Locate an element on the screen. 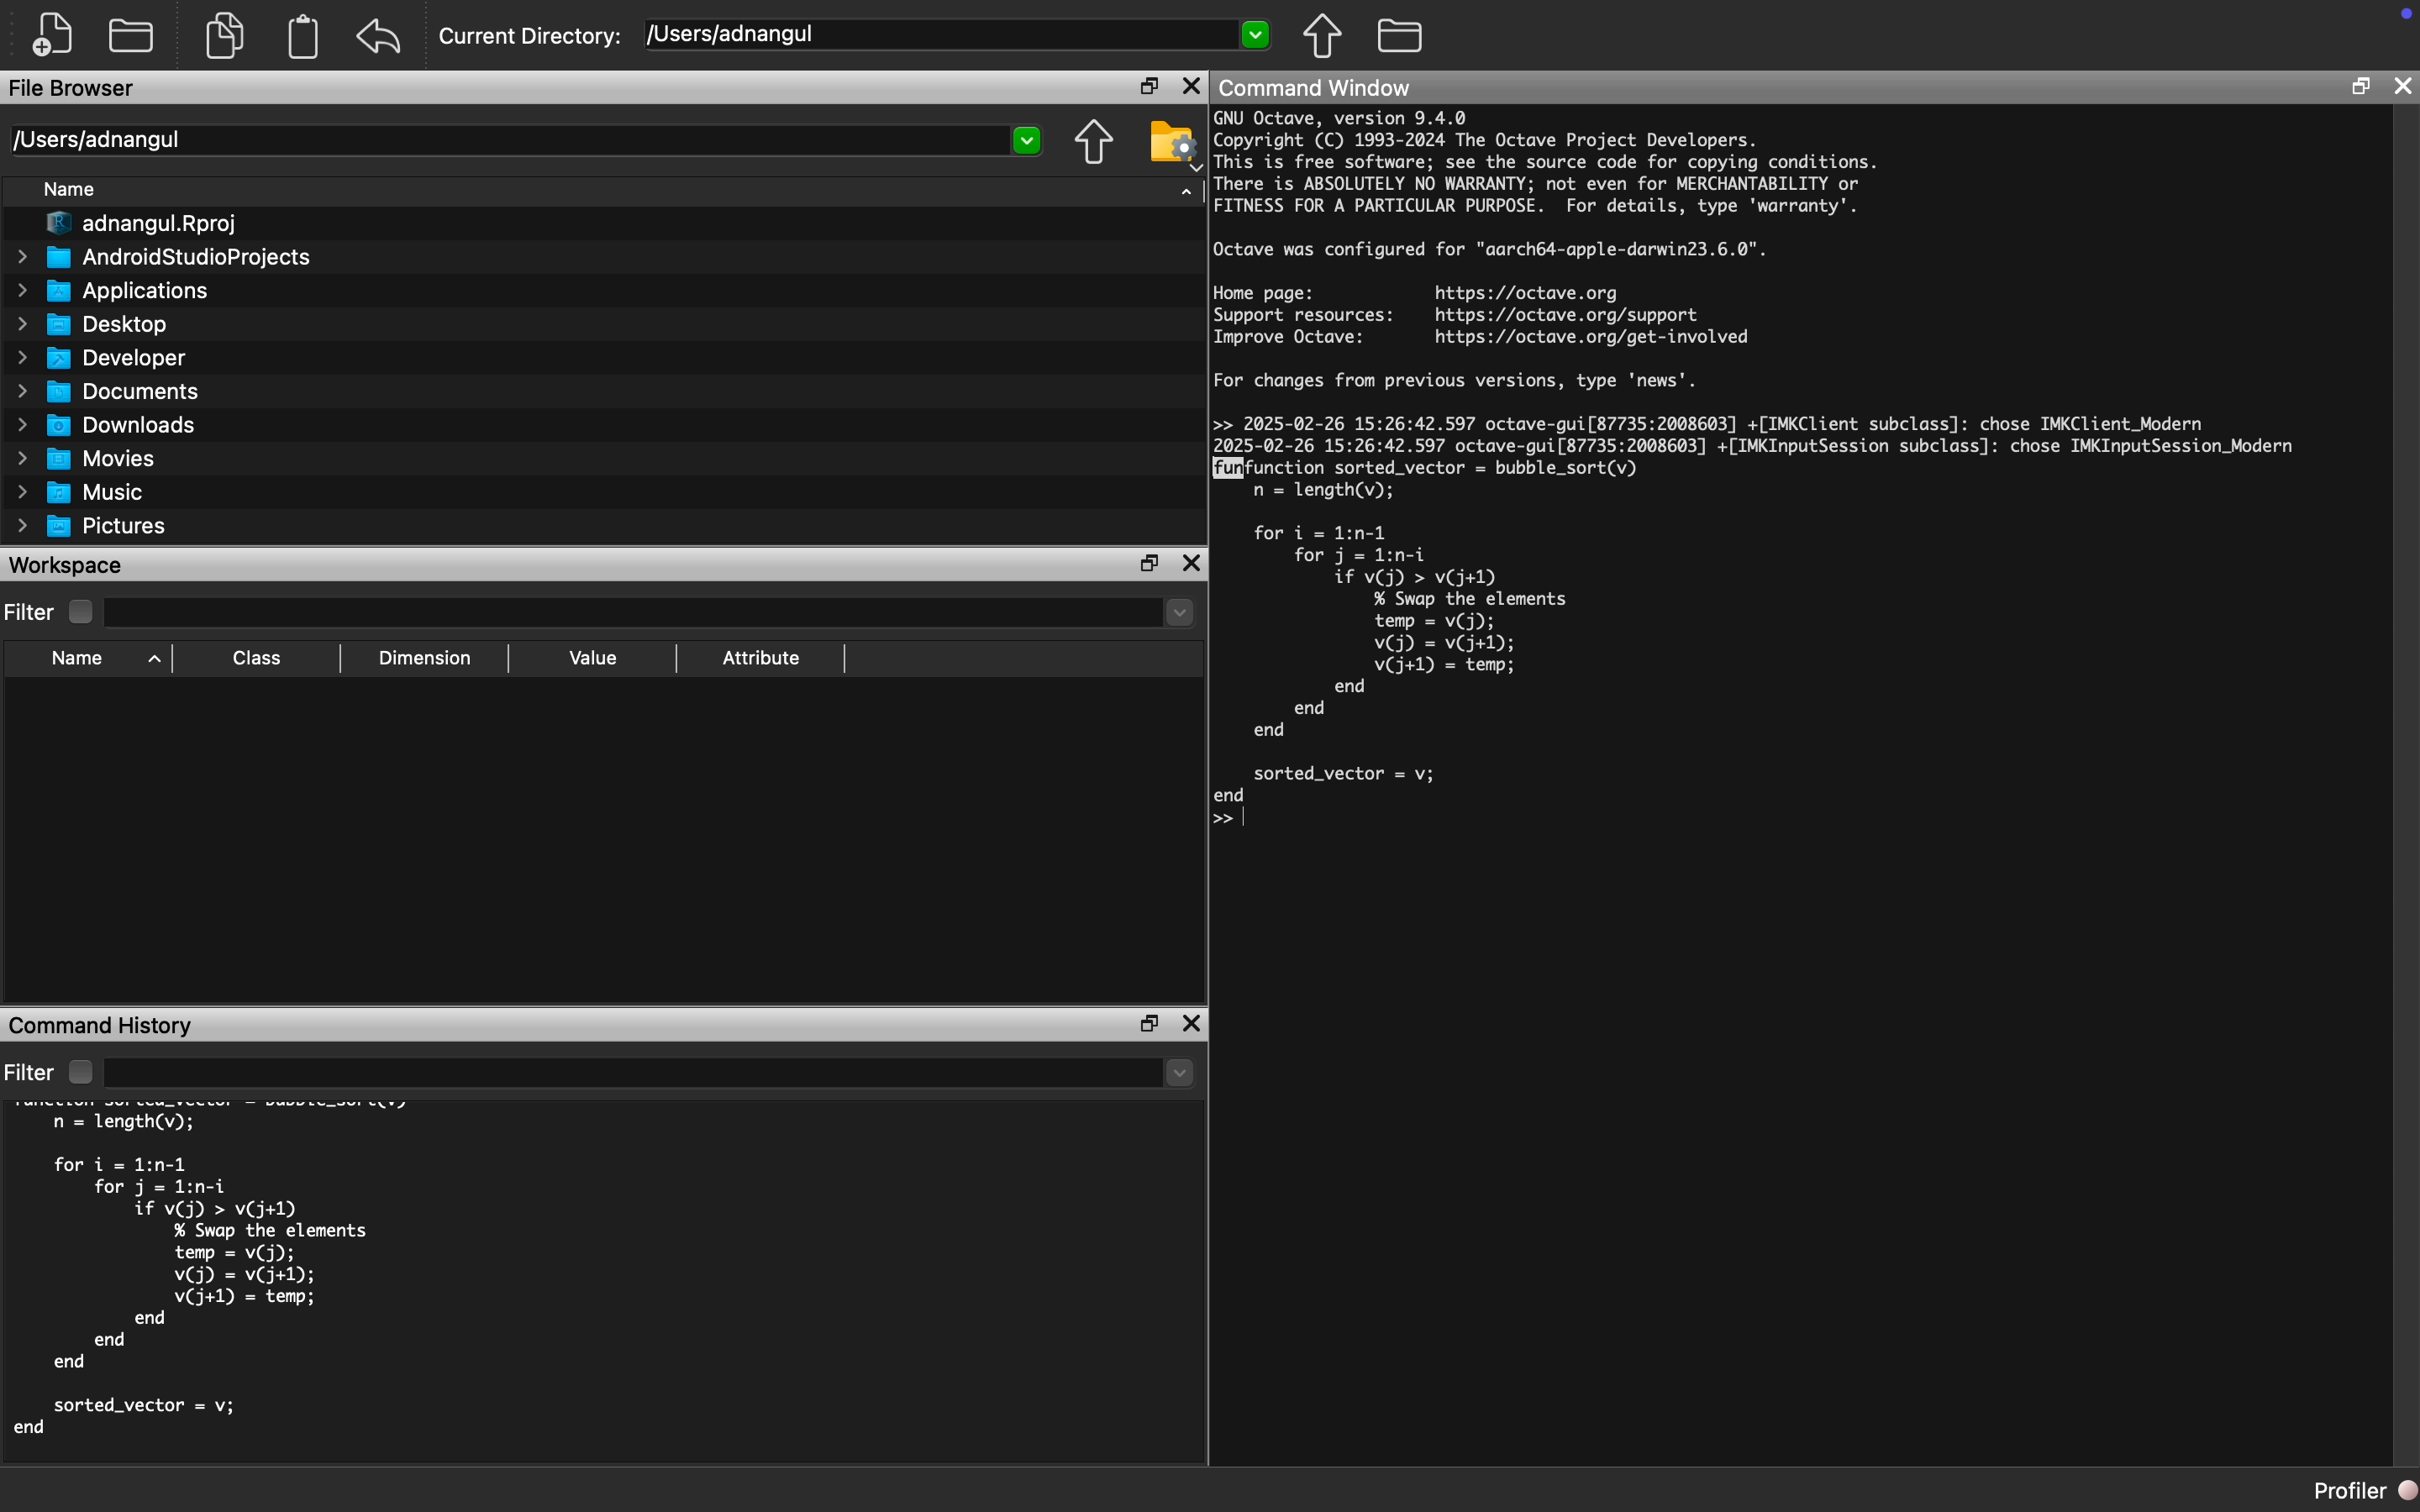 This screenshot has width=2420, height=1512. >> 2025-02-26 15:26:42.597 octave-gui[87735:2008603] +[IMKClient subclass]: chose IMKClient_Modern
2025-02-26 15:26:42.597 octave-gui[87735:2008603] +[IMKInputSession subclass]: chose IMKInputSession_Modern
[function sorted_vector = bubble_sort(v)
n = length(v);
for i = 1:n-1
for j = 1:n-i
if v(3) > v(G+1)
% Swap the elements
temp = v(3);
v(3) = v(G+D);
v(j+1) = temp;
end
end
end
sorted_vector = v;
a is located at coordinates (1765, 621).